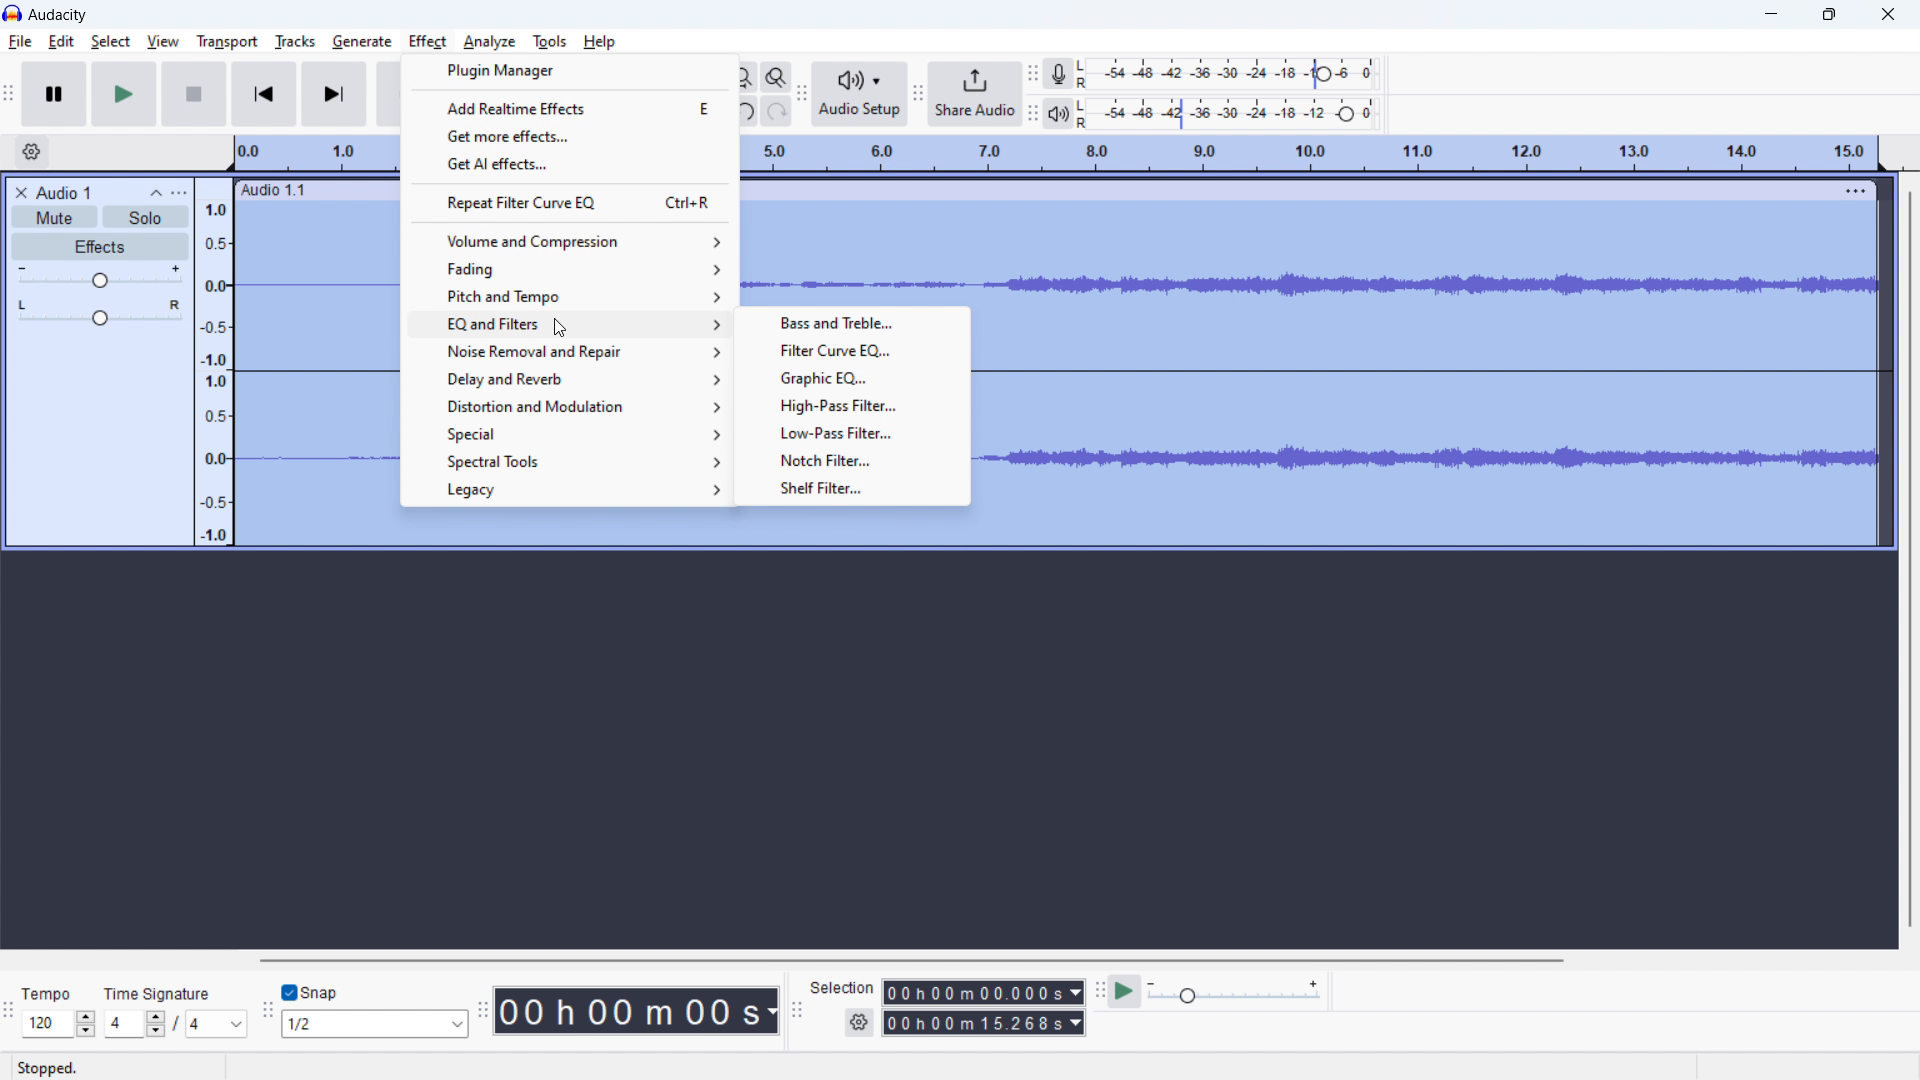 The width and height of the screenshot is (1920, 1080). I want to click on play at speed, so click(1126, 991).